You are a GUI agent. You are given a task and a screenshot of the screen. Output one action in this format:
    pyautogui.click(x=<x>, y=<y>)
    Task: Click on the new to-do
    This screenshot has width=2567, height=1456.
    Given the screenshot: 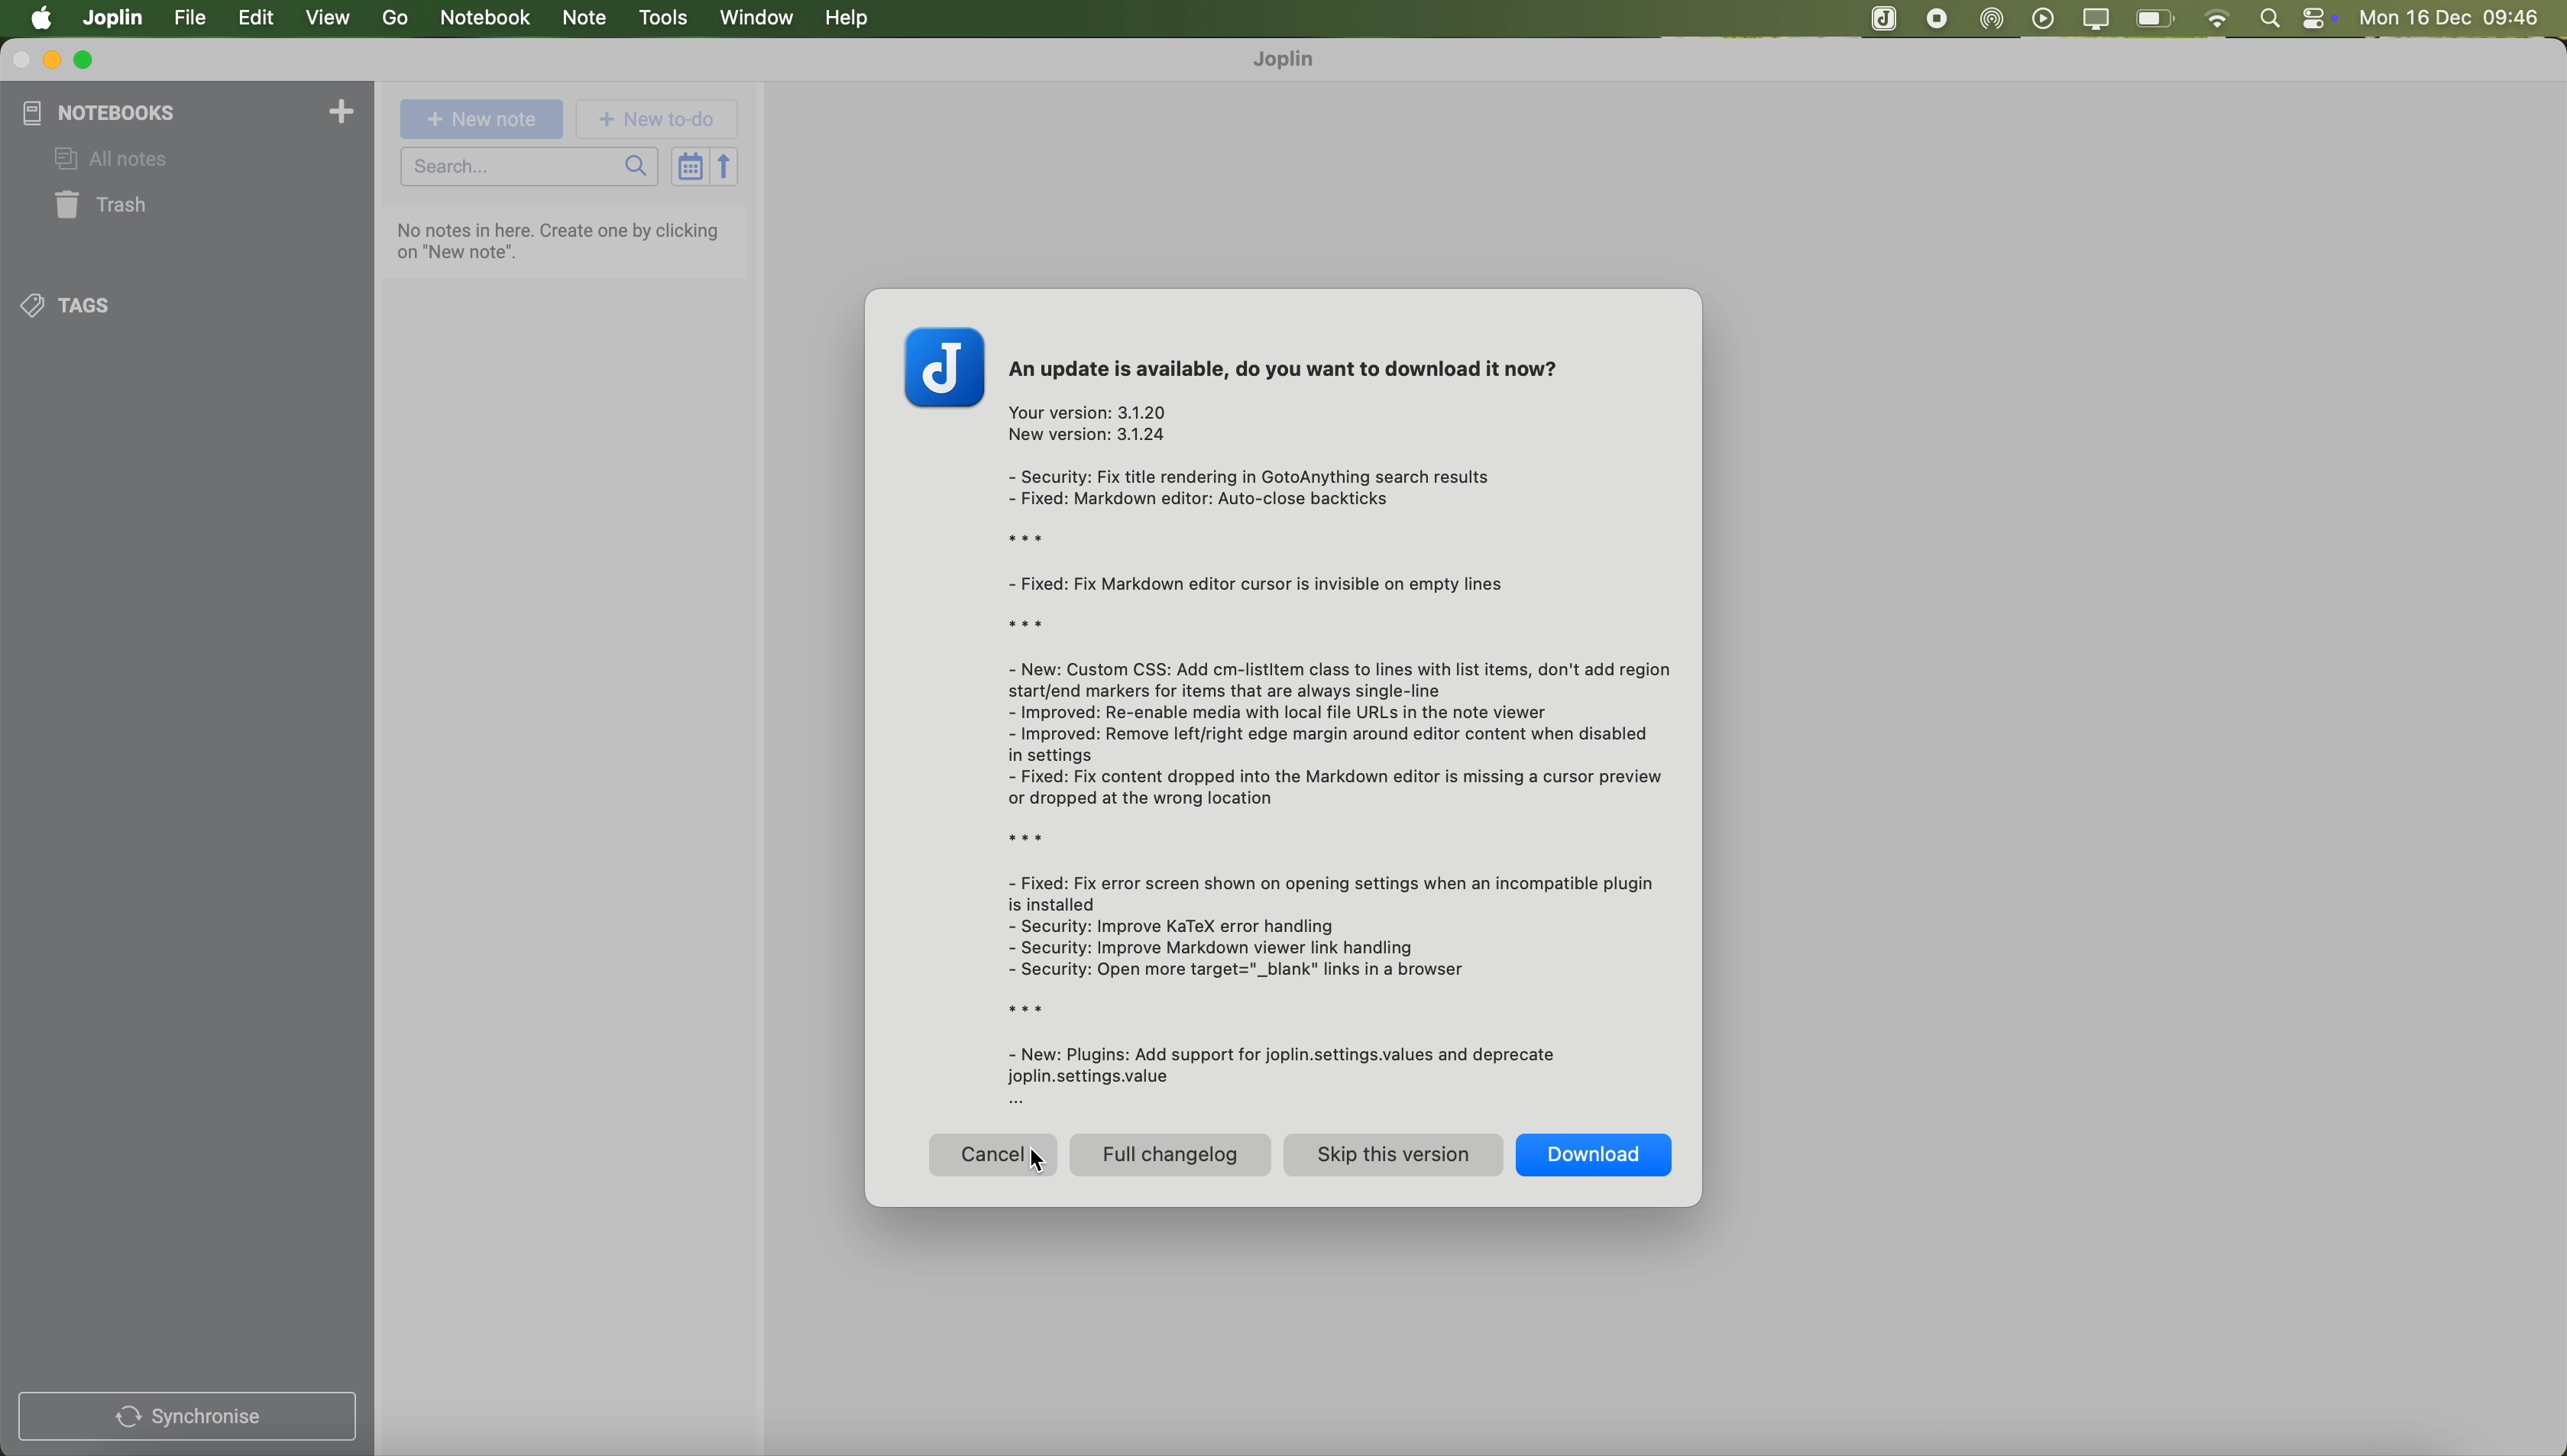 What is the action you would take?
    pyautogui.click(x=654, y=121)
    